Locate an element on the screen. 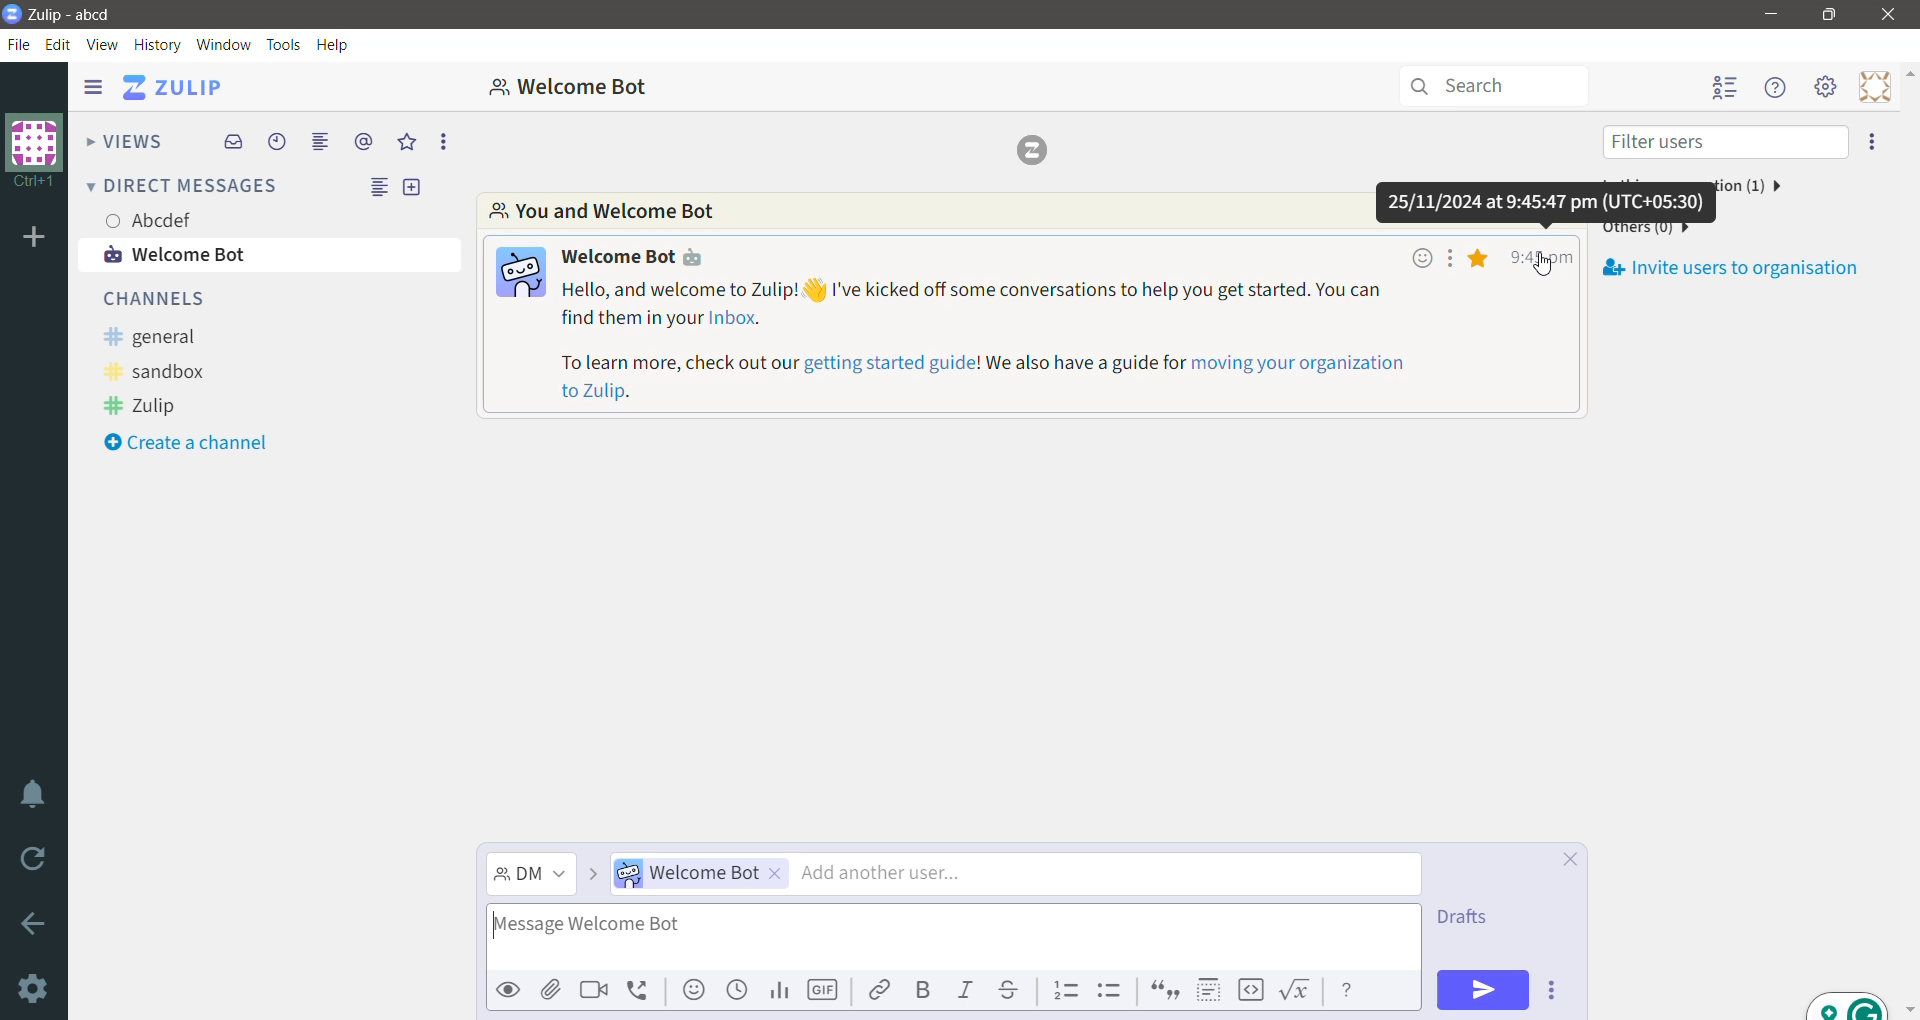 Image resolution: width=1920 pixels, height=1020 pixels. Add users is located at coordinates (1017, 875).